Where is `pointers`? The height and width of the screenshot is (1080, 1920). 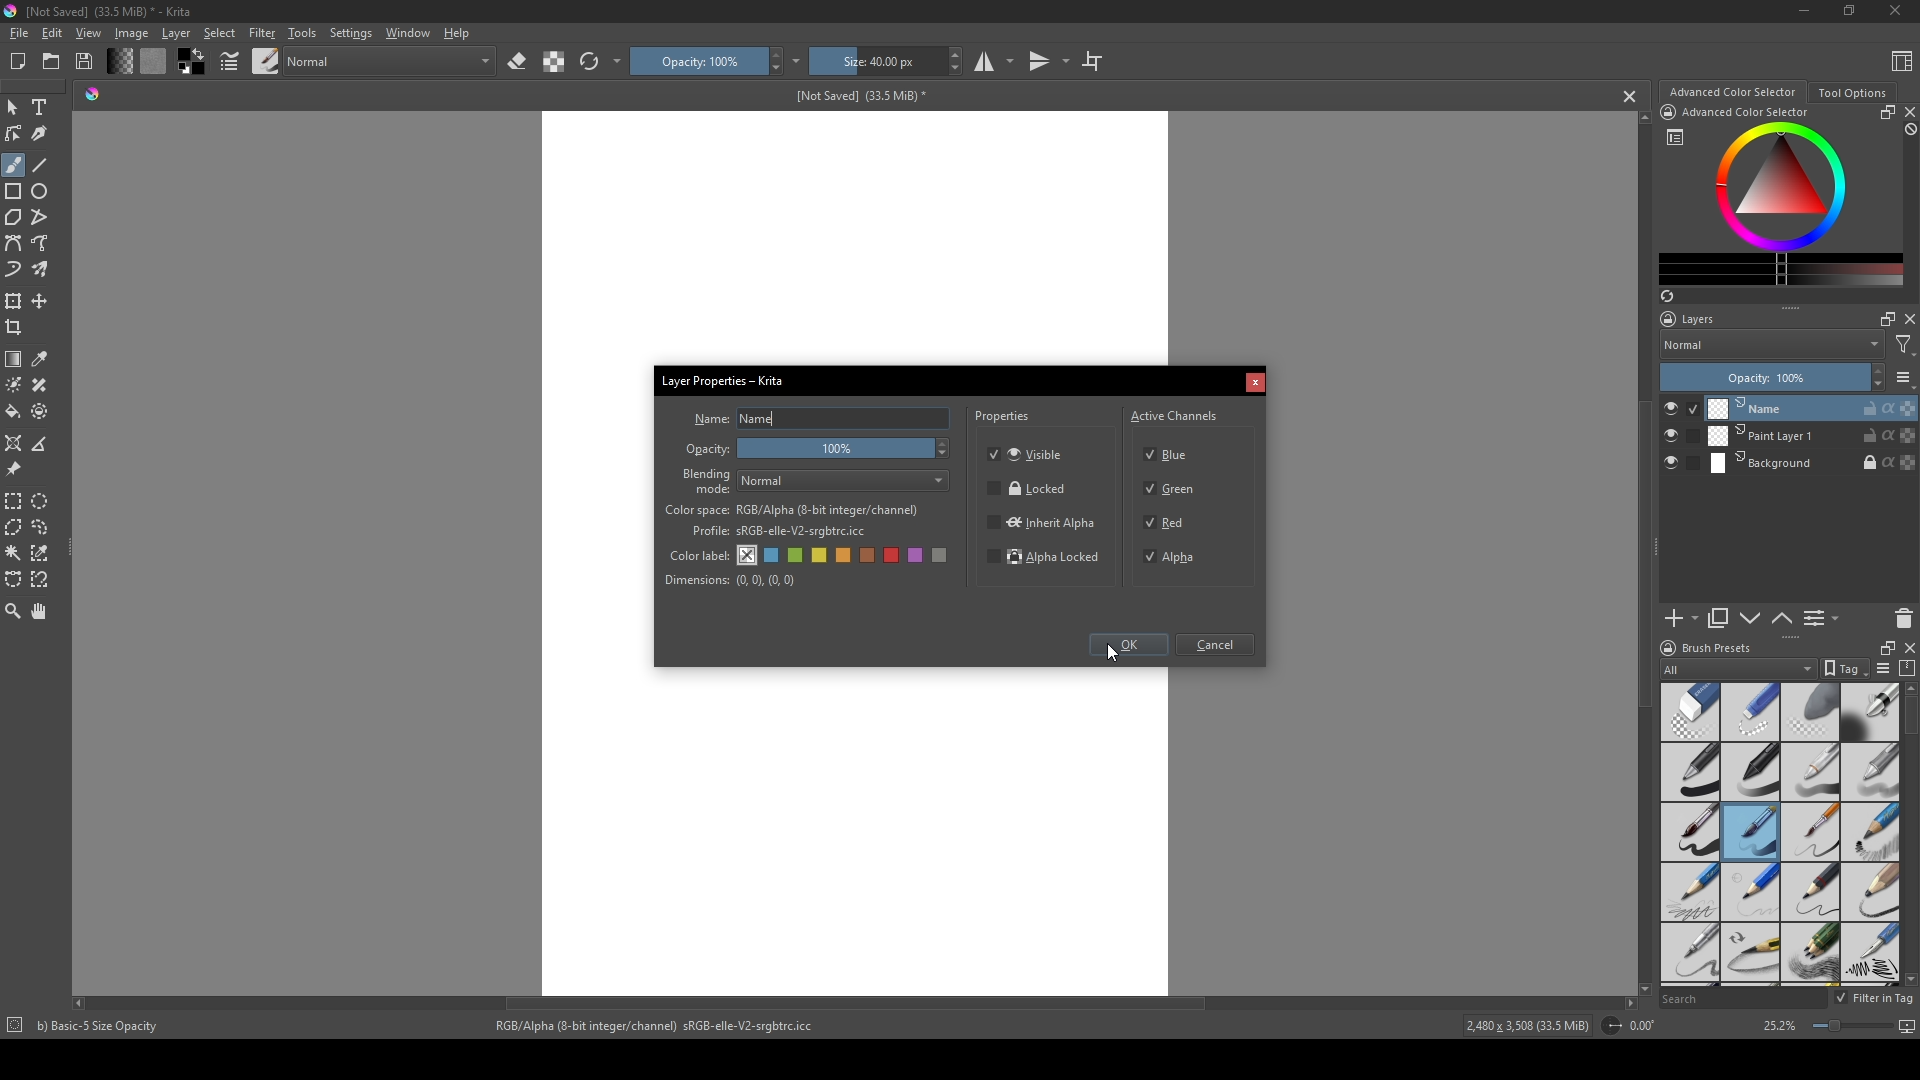 pointers is located at coordinates (230, 62).